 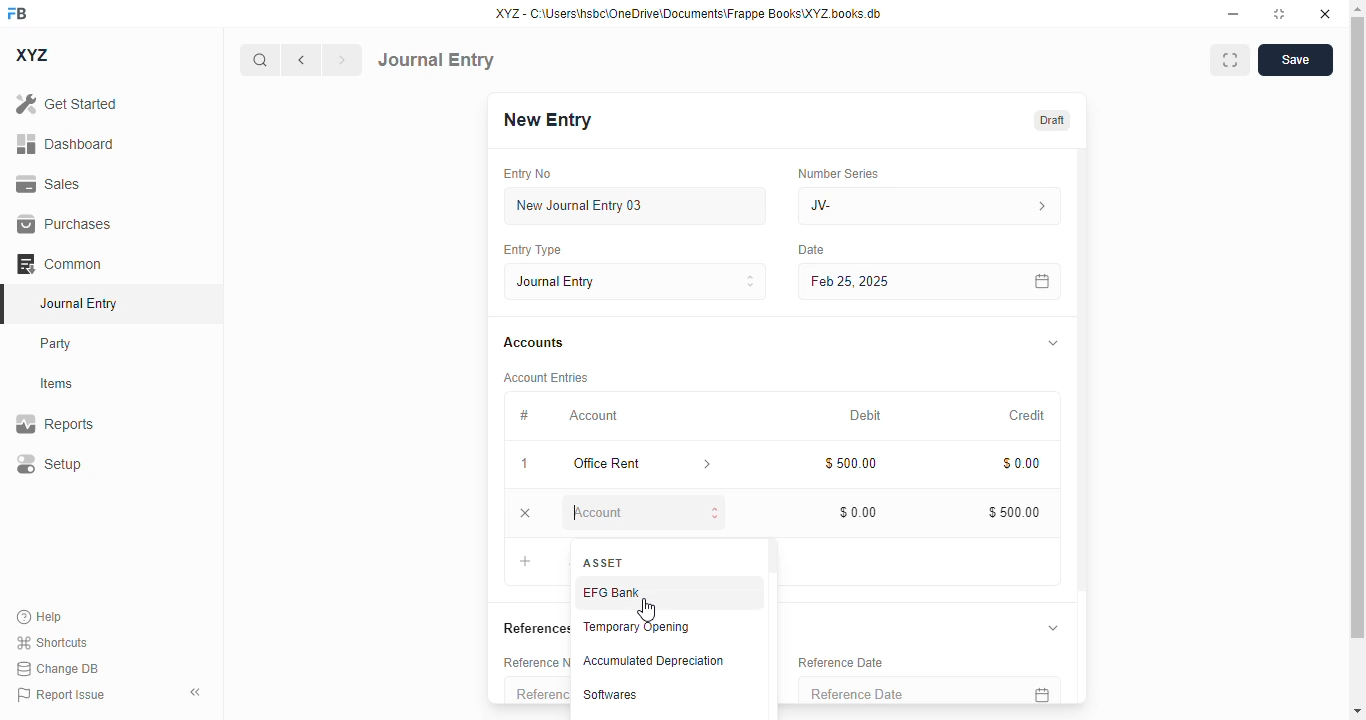 I want to click on reference number, so click(x=532, y=662).